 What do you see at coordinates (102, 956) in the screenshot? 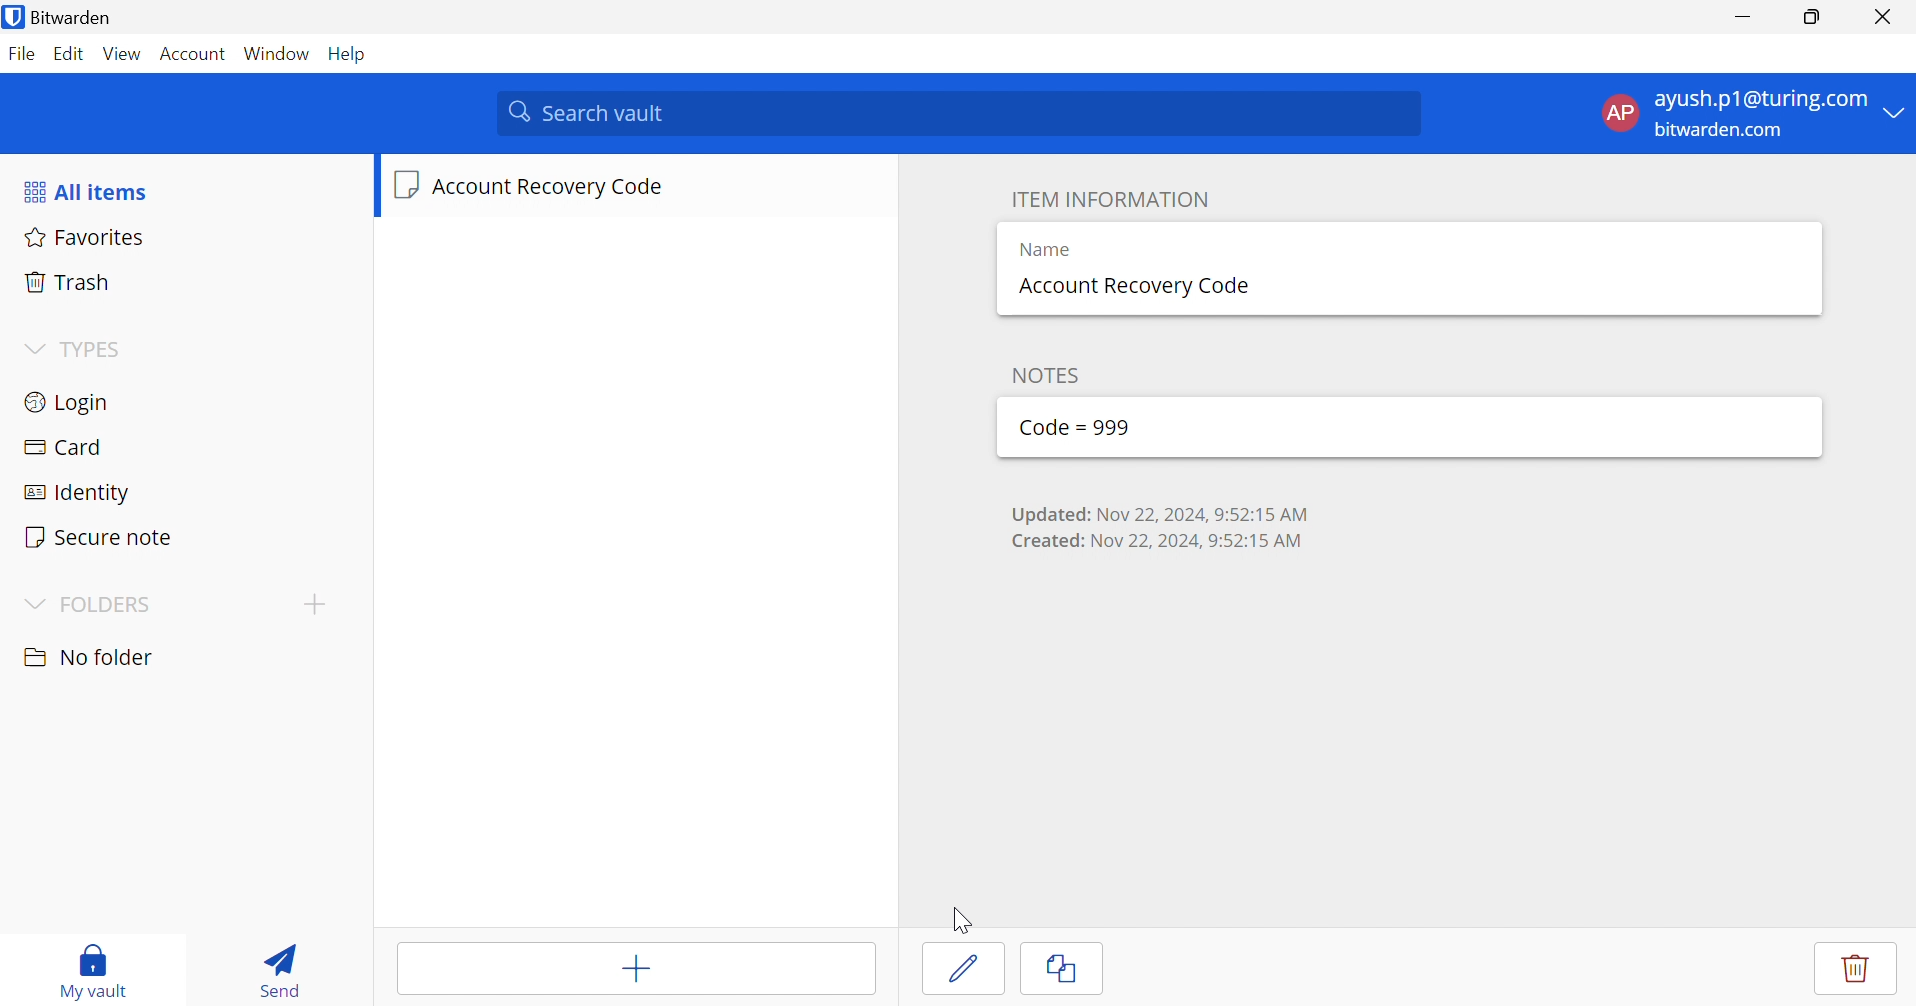
I see `My vault` at bounding box center [102, 956].